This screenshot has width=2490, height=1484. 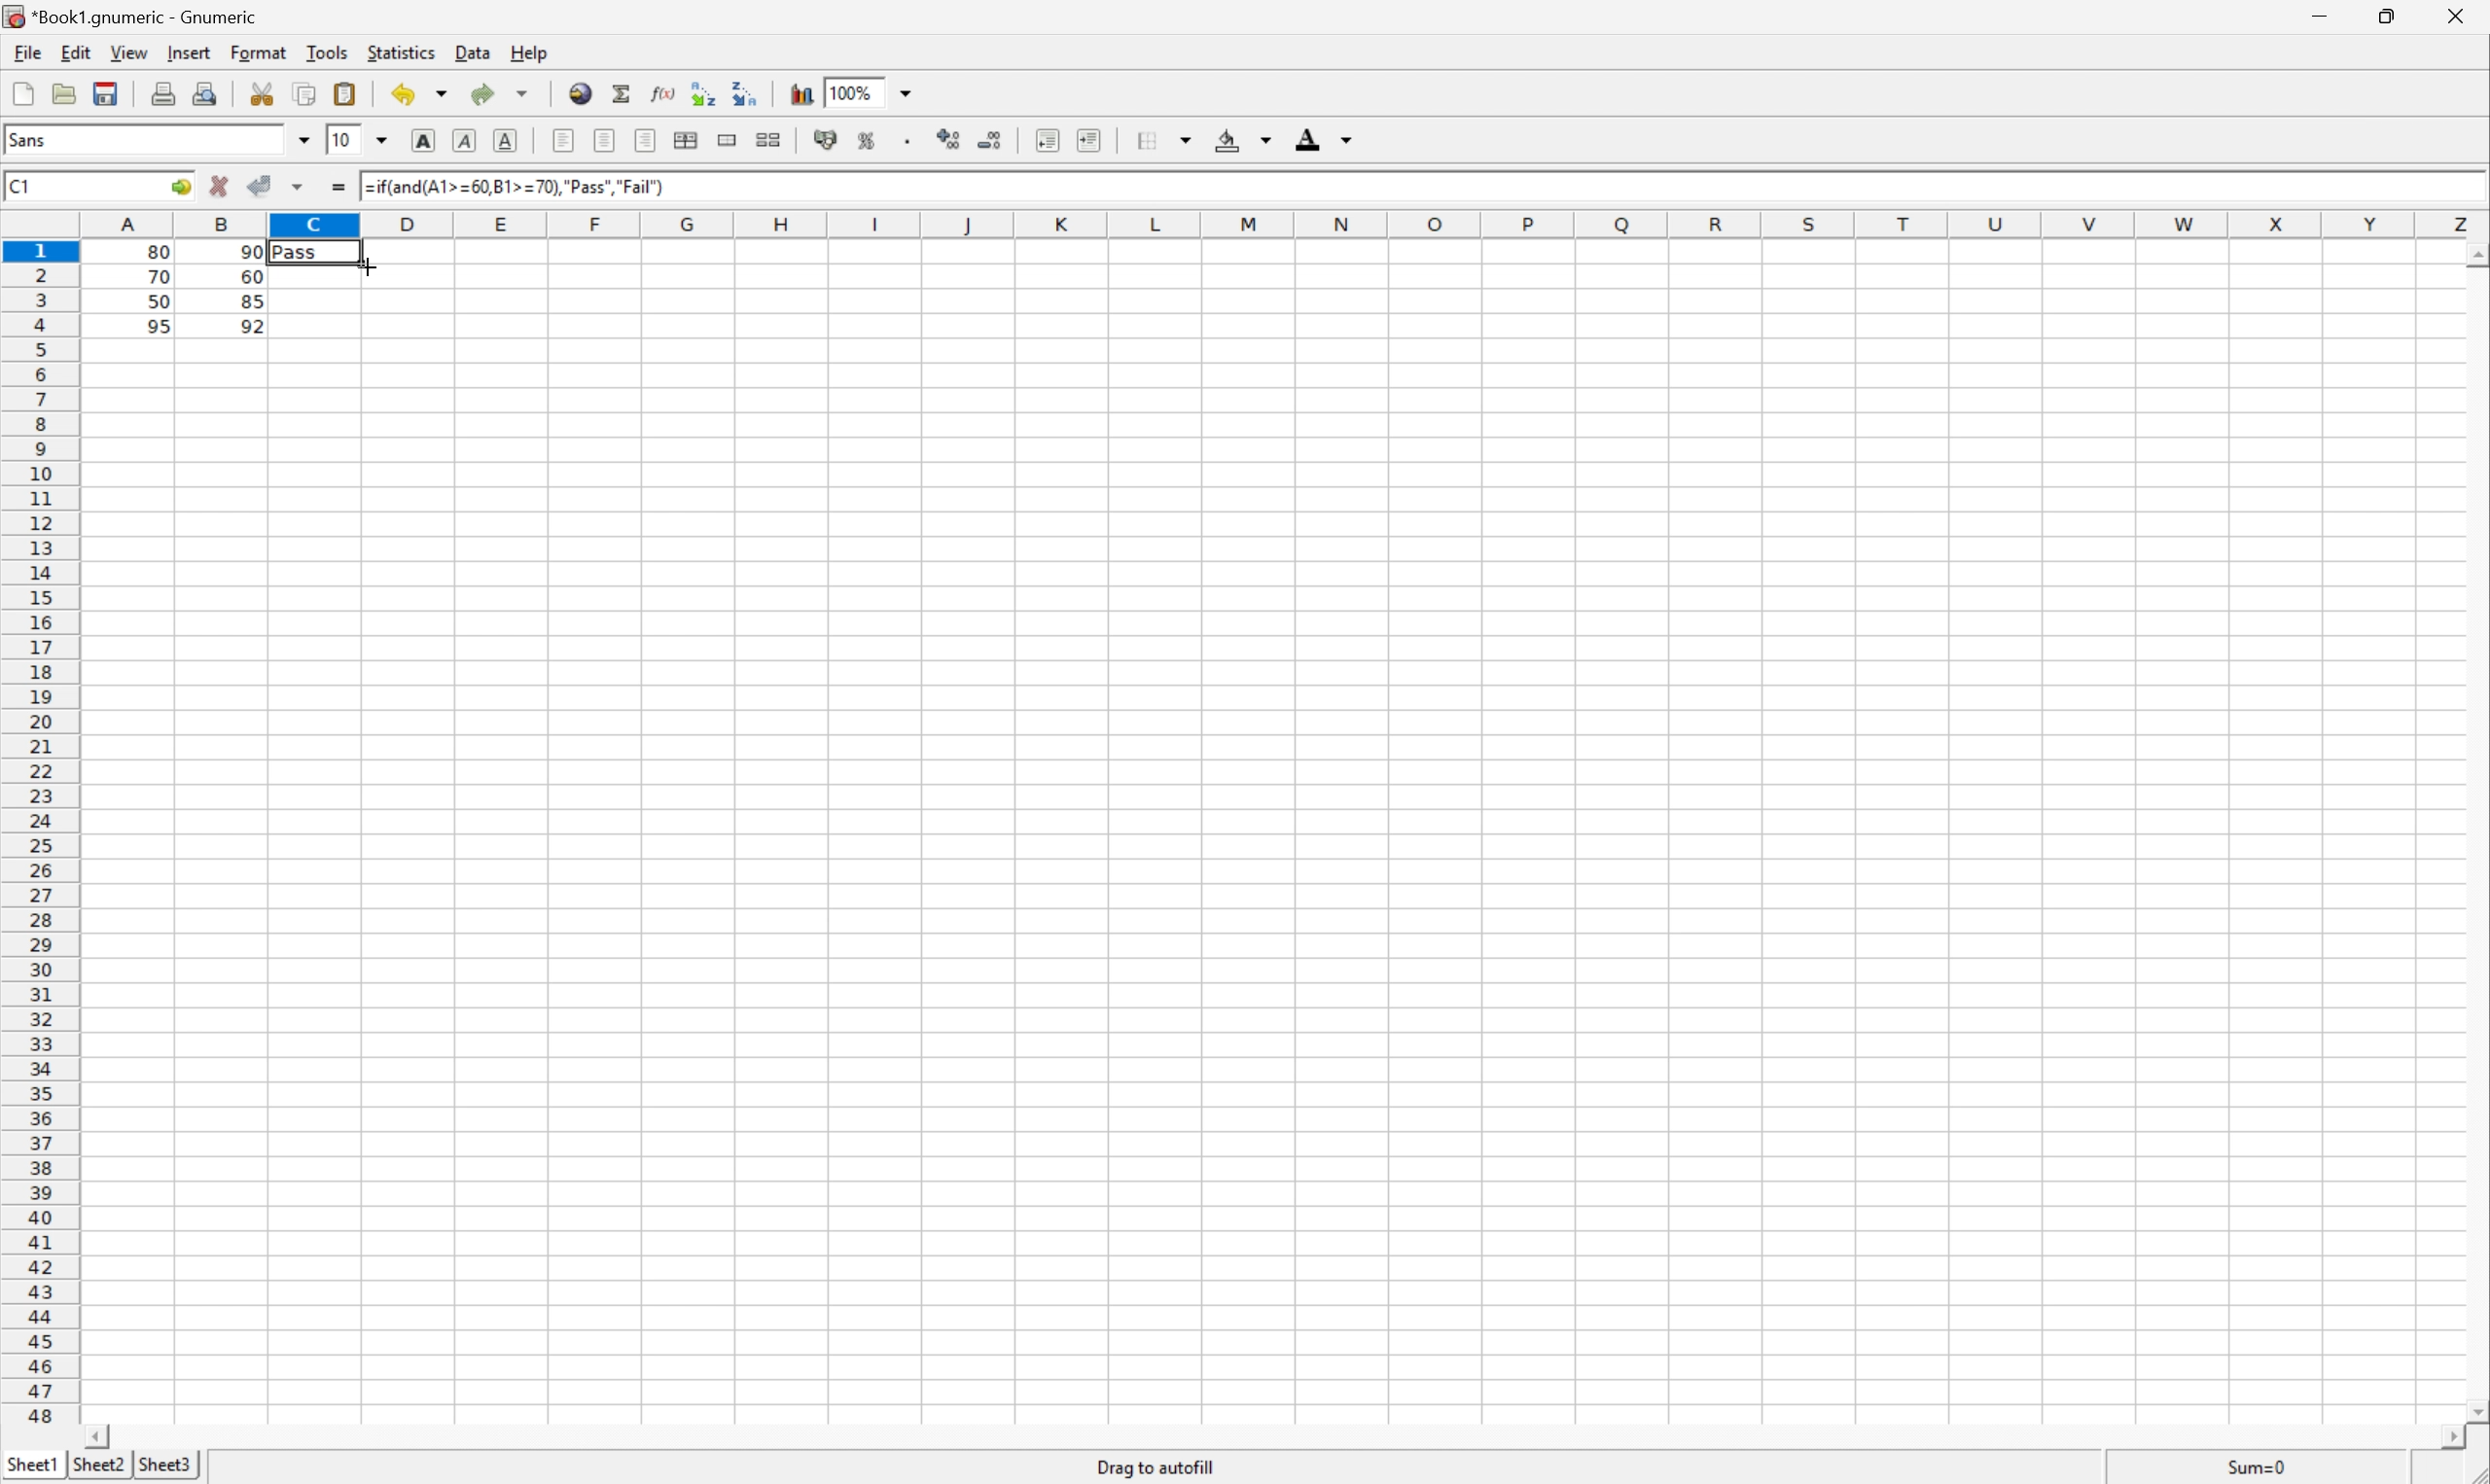 What do you see at coordinates (1283, 224) in the screenshot?
I see `Column names` at bounding box center [1283, 224].